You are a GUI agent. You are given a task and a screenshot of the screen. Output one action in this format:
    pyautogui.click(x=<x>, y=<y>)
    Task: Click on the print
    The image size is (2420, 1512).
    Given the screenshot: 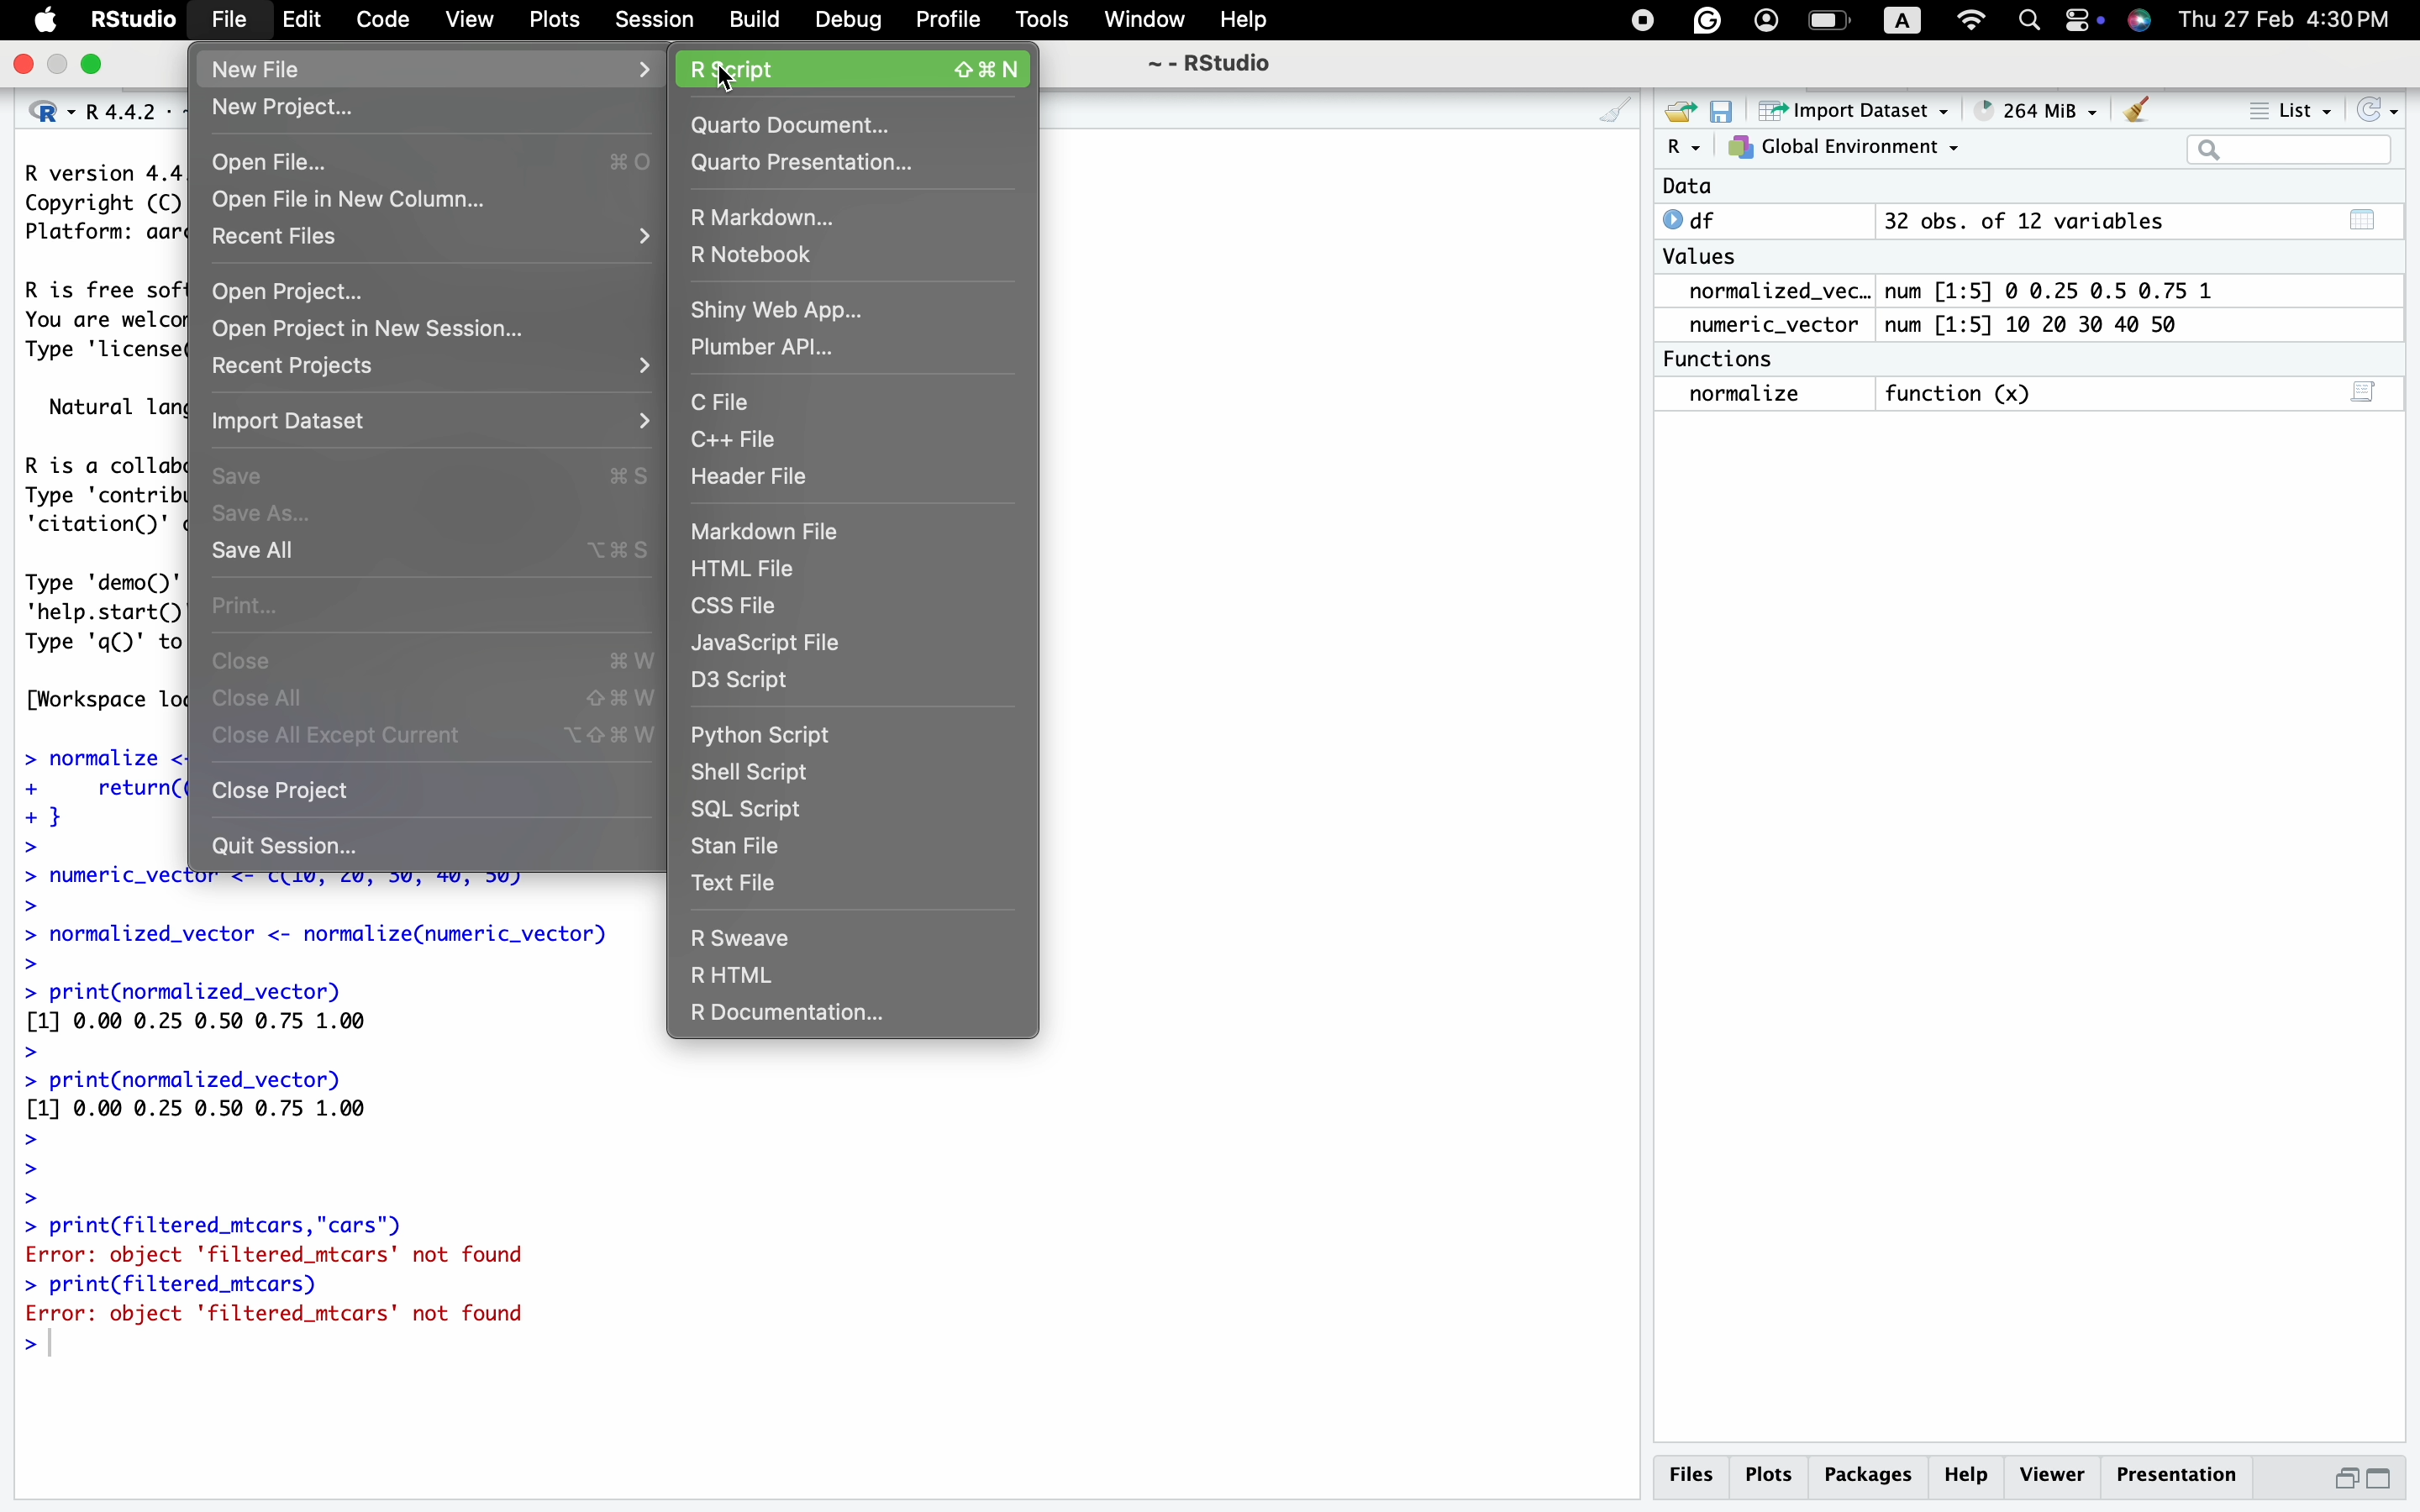 What is the action you would take?
    pyautogui.click(x=437, y=603)
    